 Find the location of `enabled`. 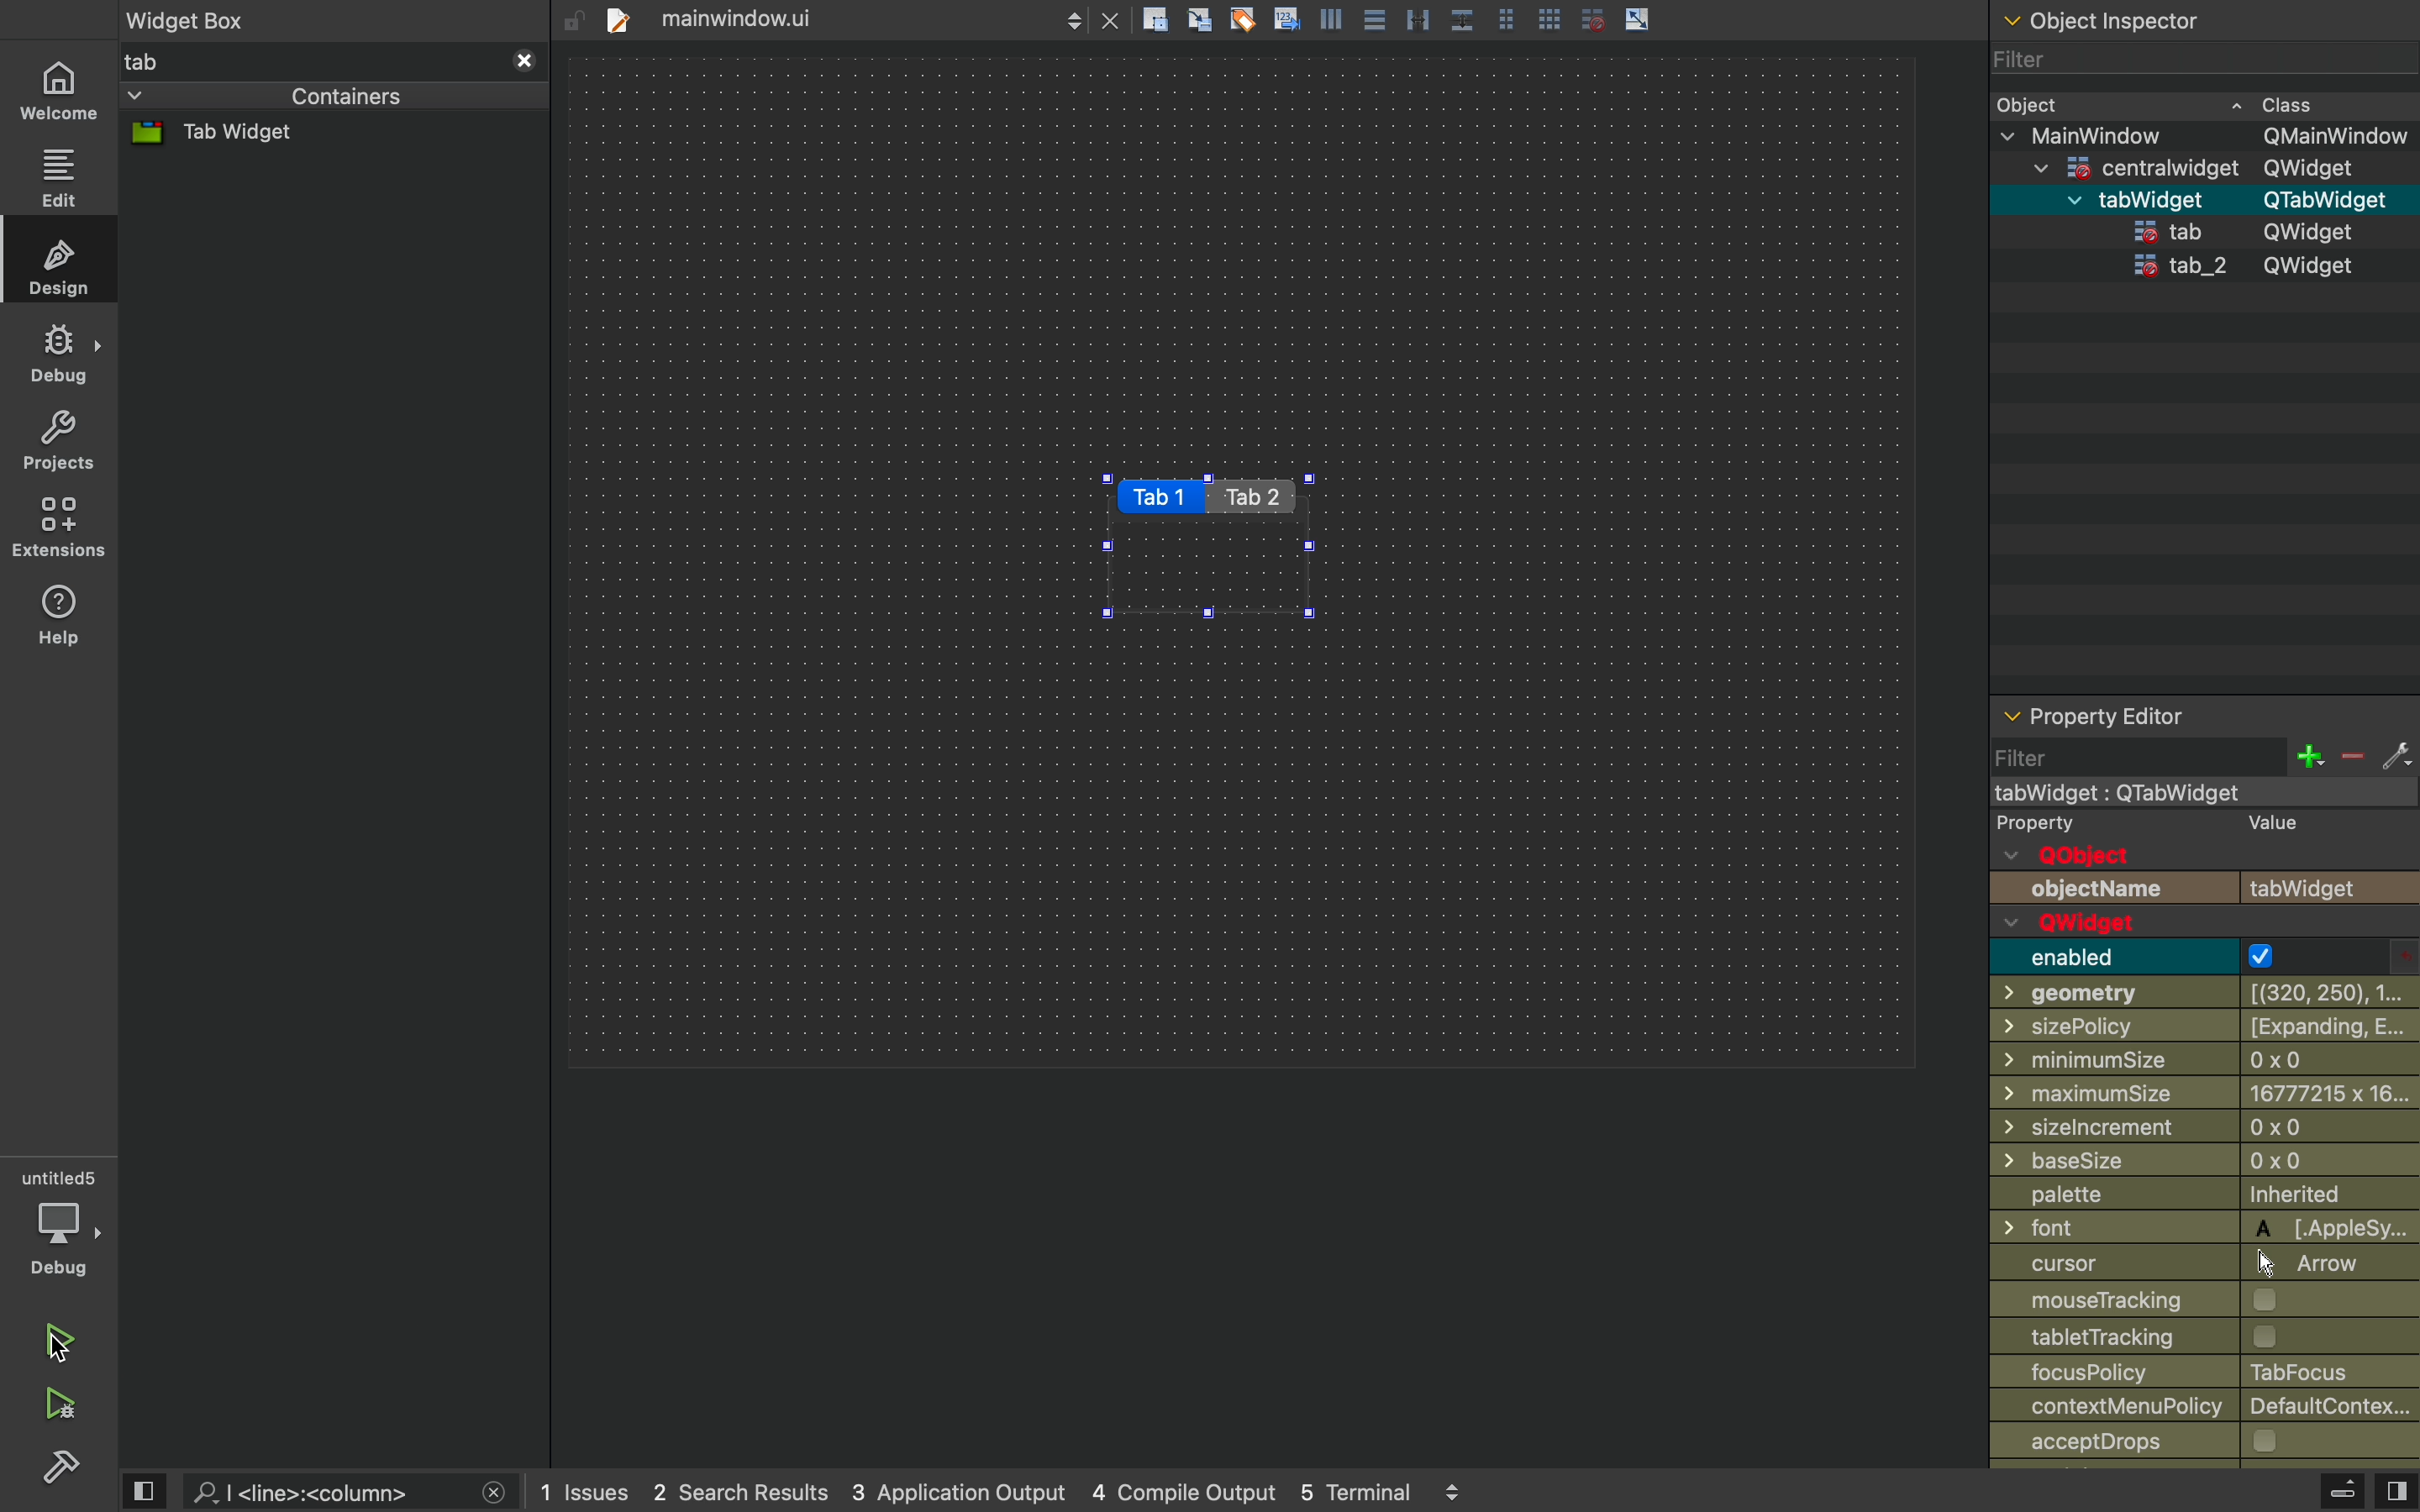

enabled is located at coordinates (2144, 957).